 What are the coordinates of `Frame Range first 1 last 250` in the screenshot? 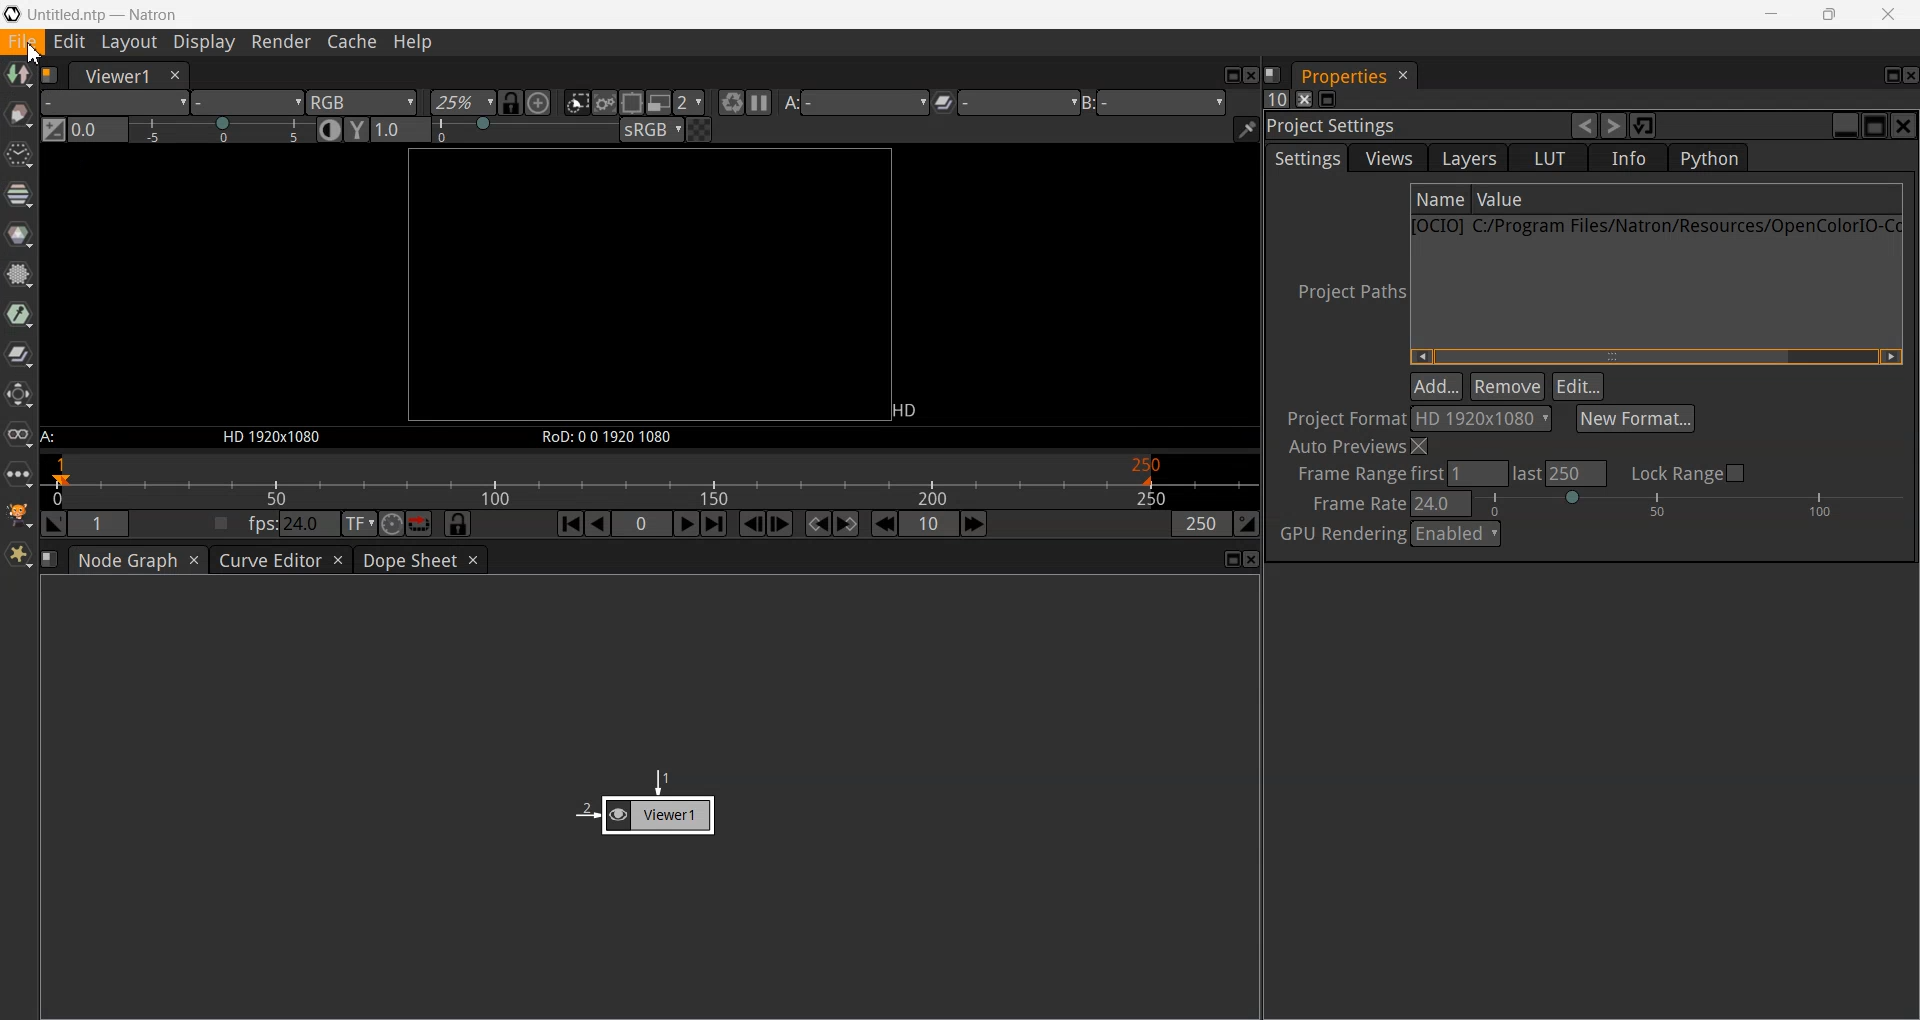 It's located at (1441, 474).